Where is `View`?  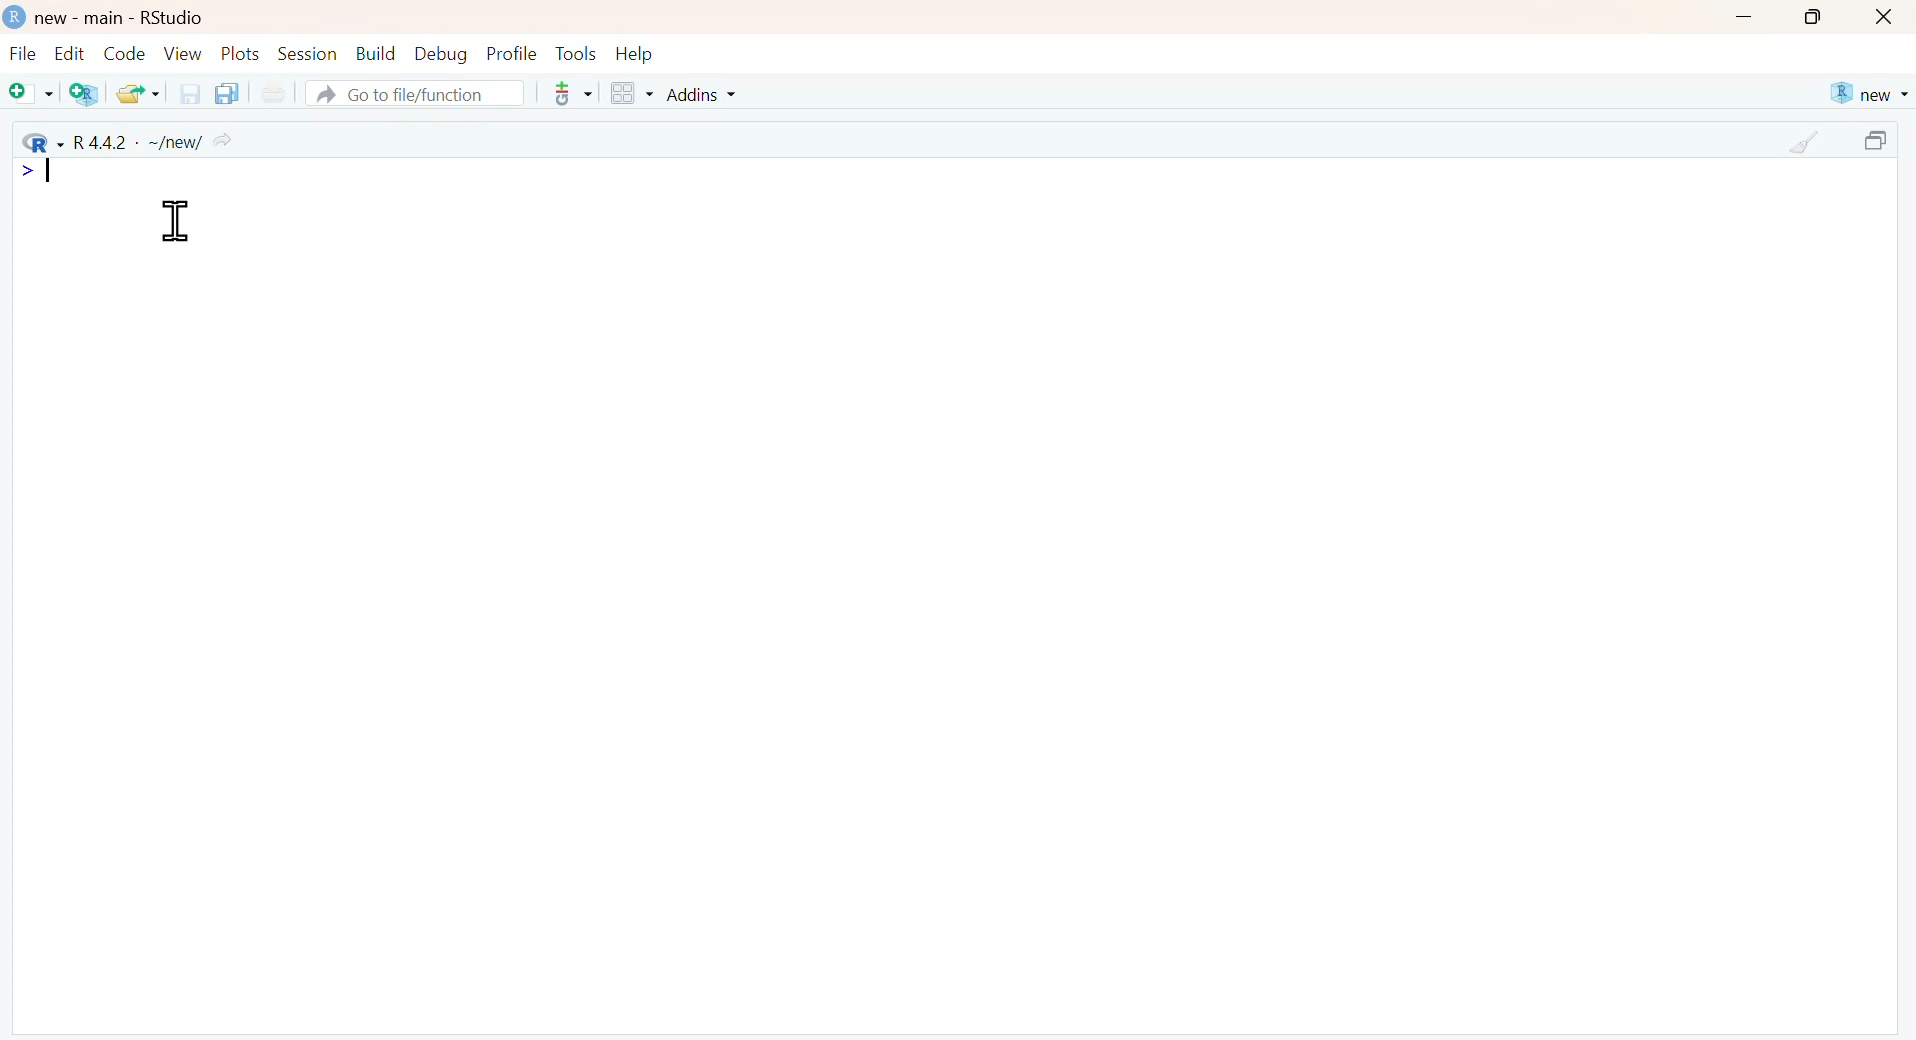
View is located at coordinates (183, 53).